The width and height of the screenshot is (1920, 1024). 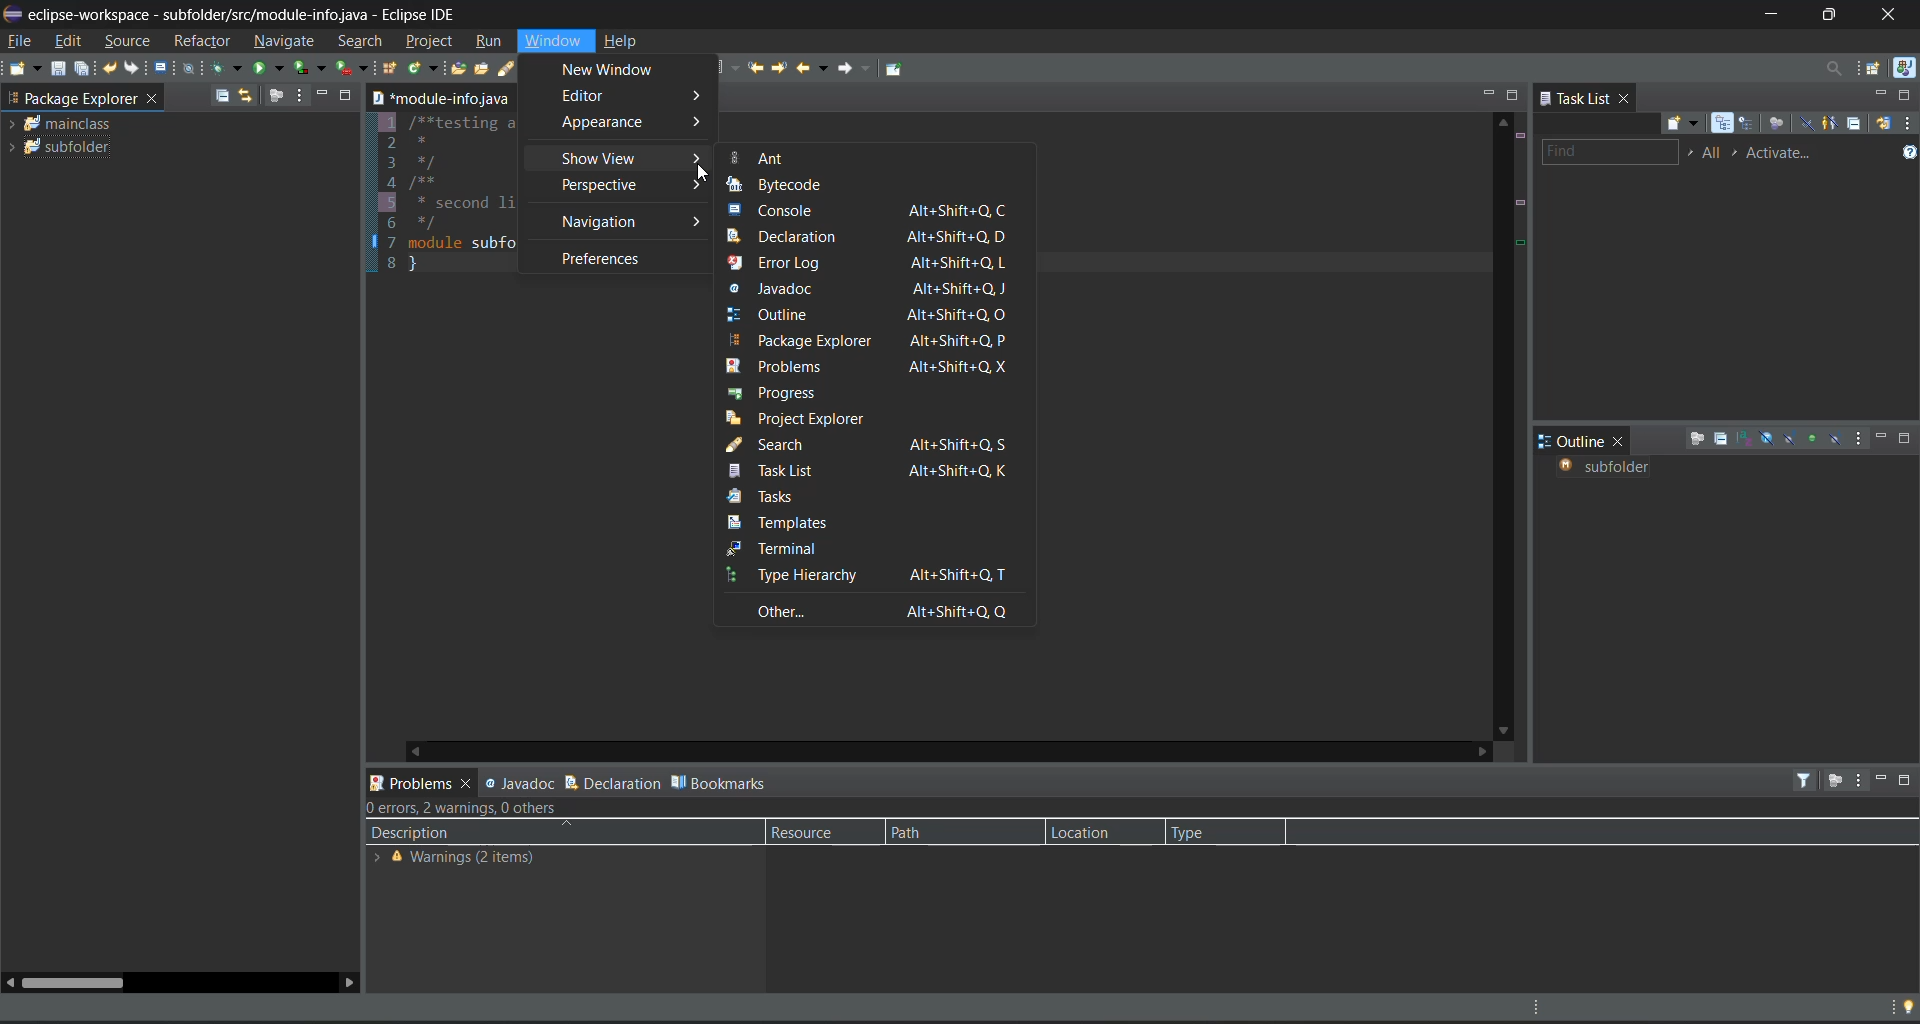 What do you see at coordinates (788, 185) in the screenshot?
I see `bytecode` at bounding box center [788, 185].